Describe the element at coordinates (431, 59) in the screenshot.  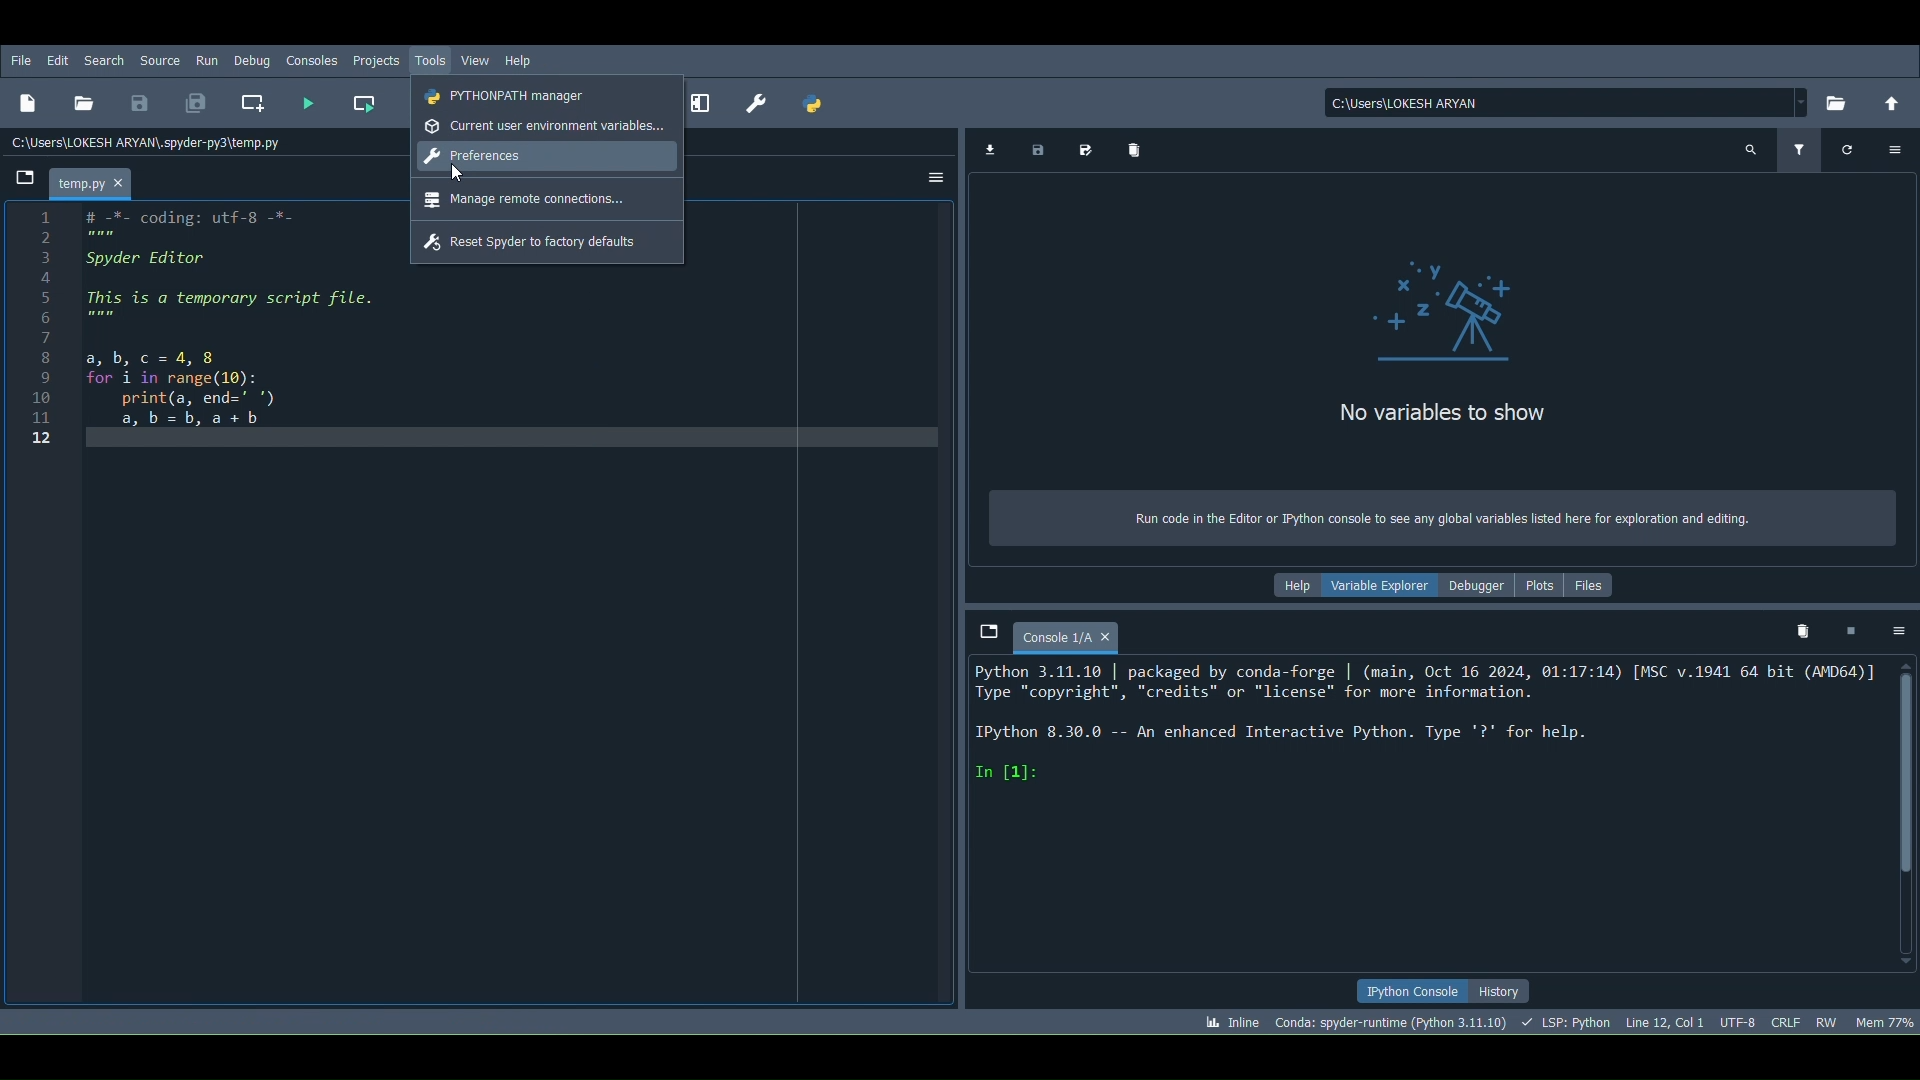
I see `Tools` at that location.